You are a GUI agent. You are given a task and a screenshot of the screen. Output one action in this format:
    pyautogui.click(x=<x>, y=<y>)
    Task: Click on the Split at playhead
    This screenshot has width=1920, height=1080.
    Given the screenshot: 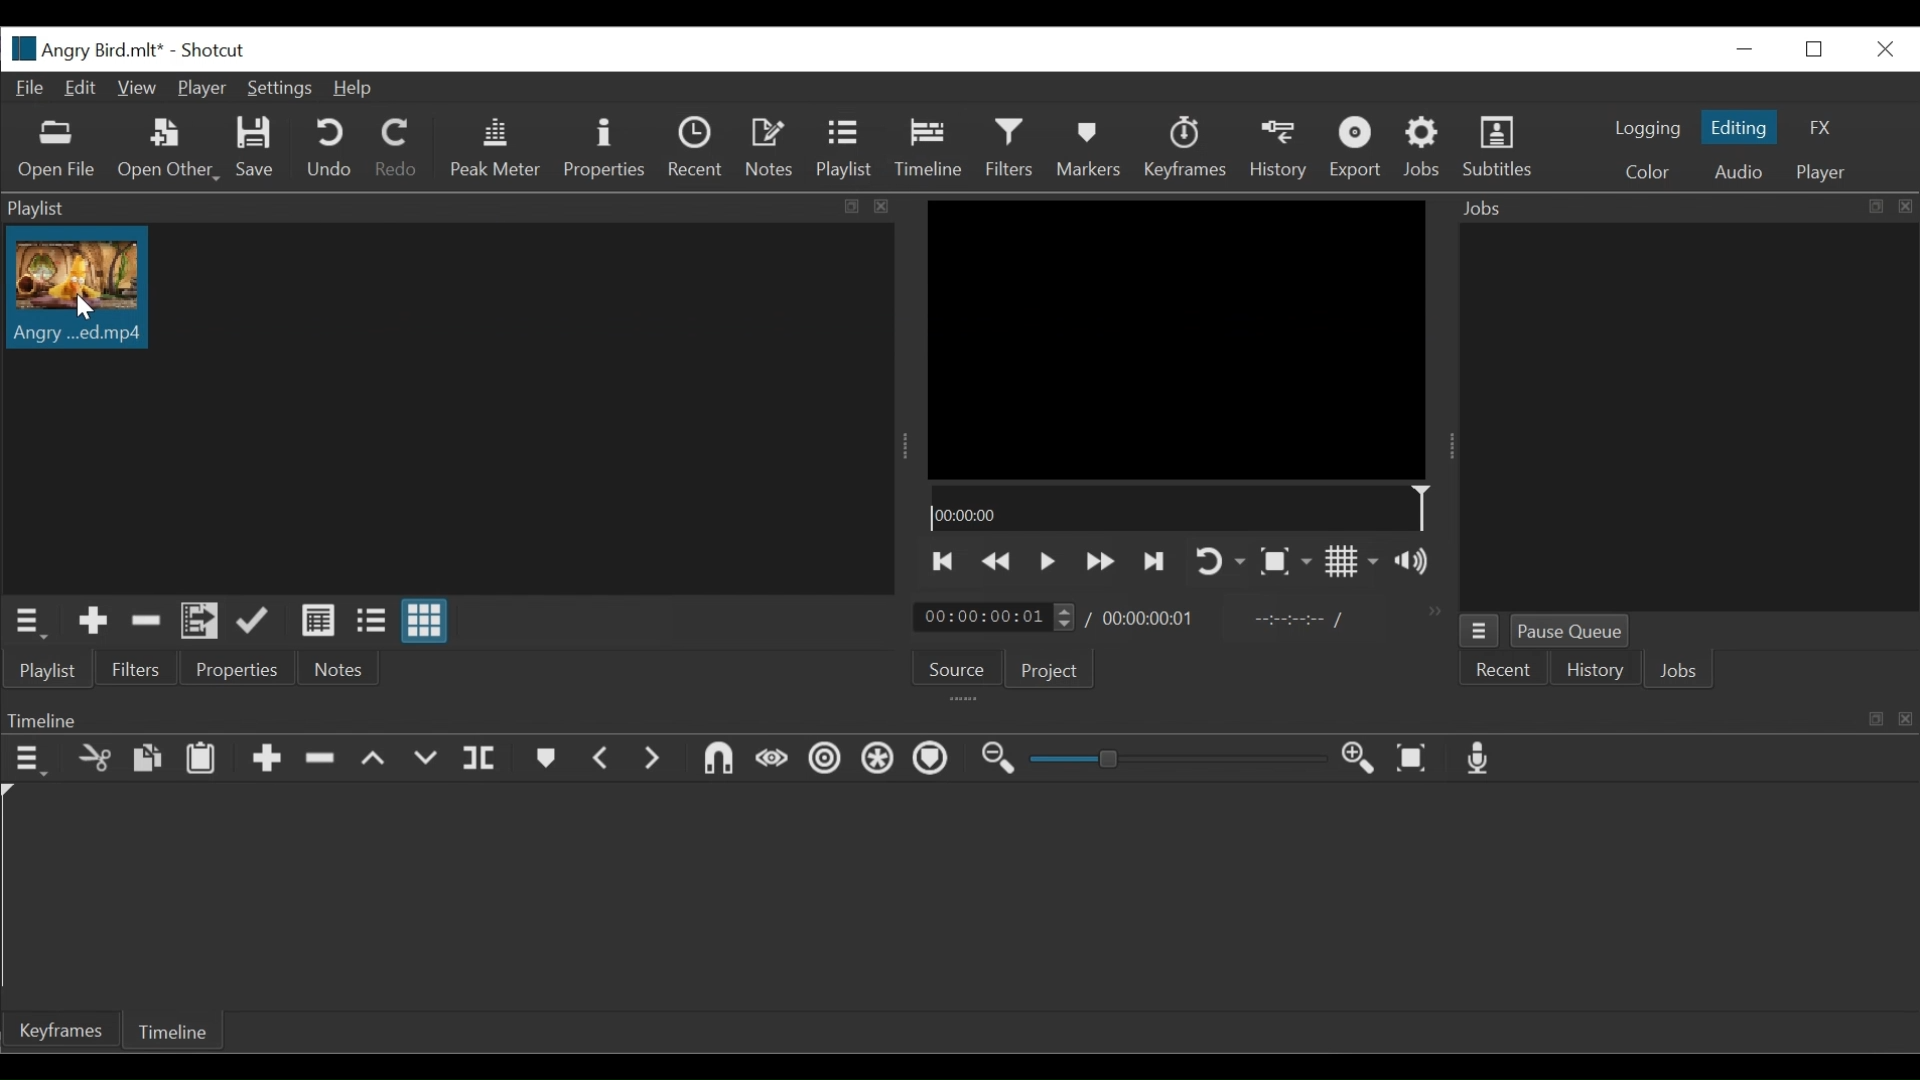 What is the action you would take?
    pyautogui.click(x=482, y=758)
    